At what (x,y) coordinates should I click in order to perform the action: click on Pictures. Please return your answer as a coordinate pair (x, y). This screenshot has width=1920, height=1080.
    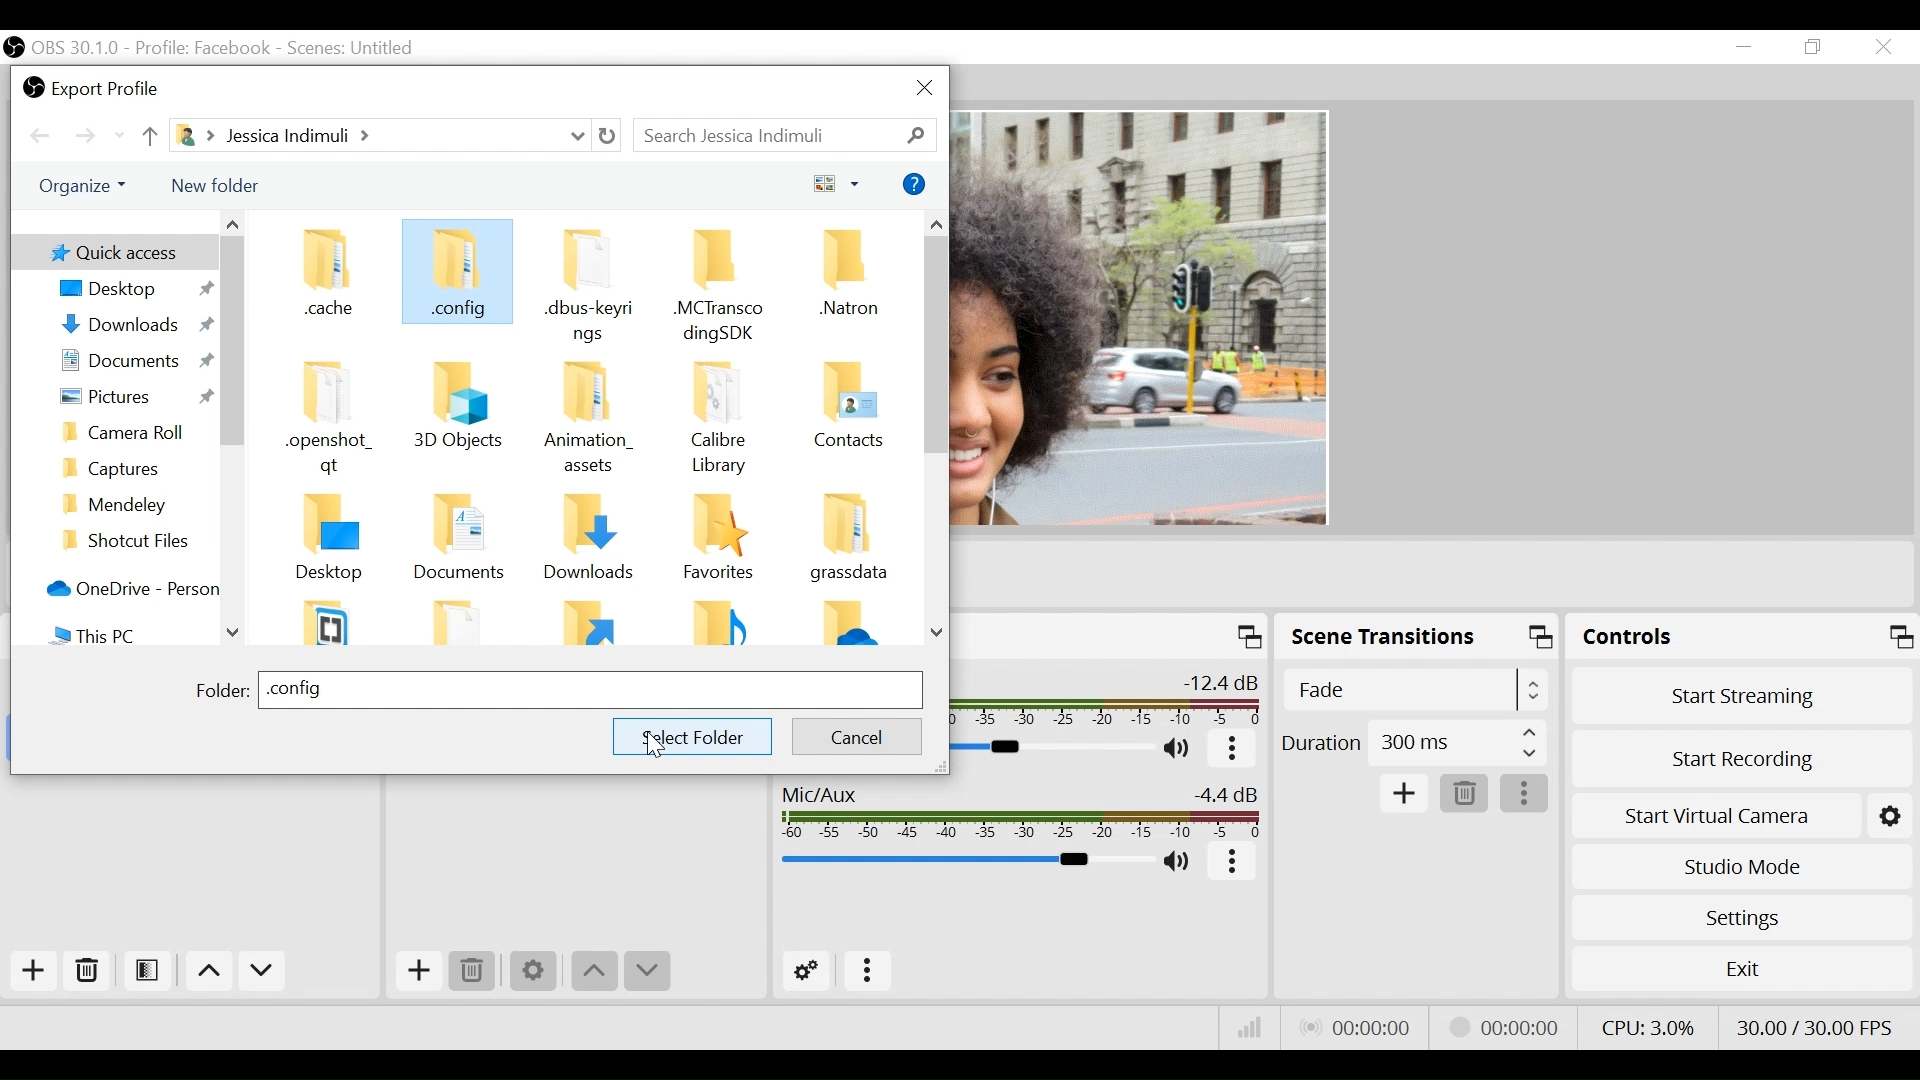
    Looking at the image, I should click on (130, 397).